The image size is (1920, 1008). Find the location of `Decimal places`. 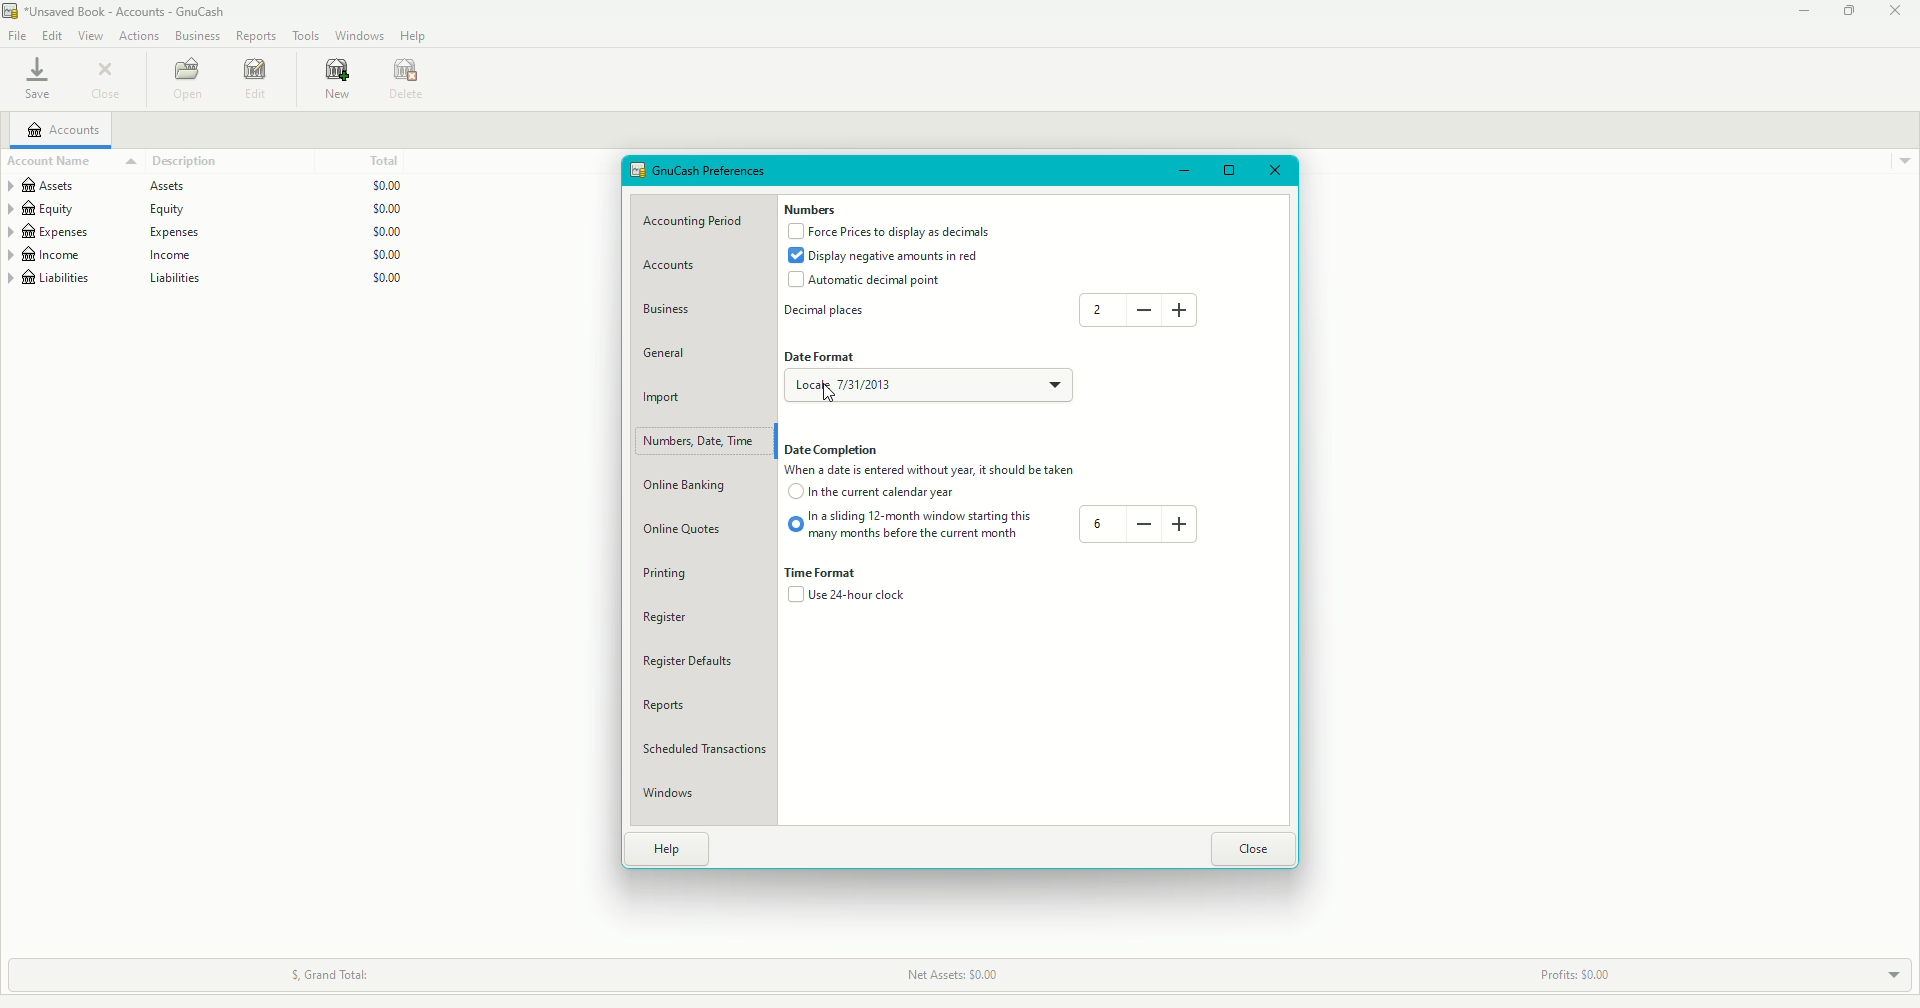

Decimal places is located at coordinates (825, 314).